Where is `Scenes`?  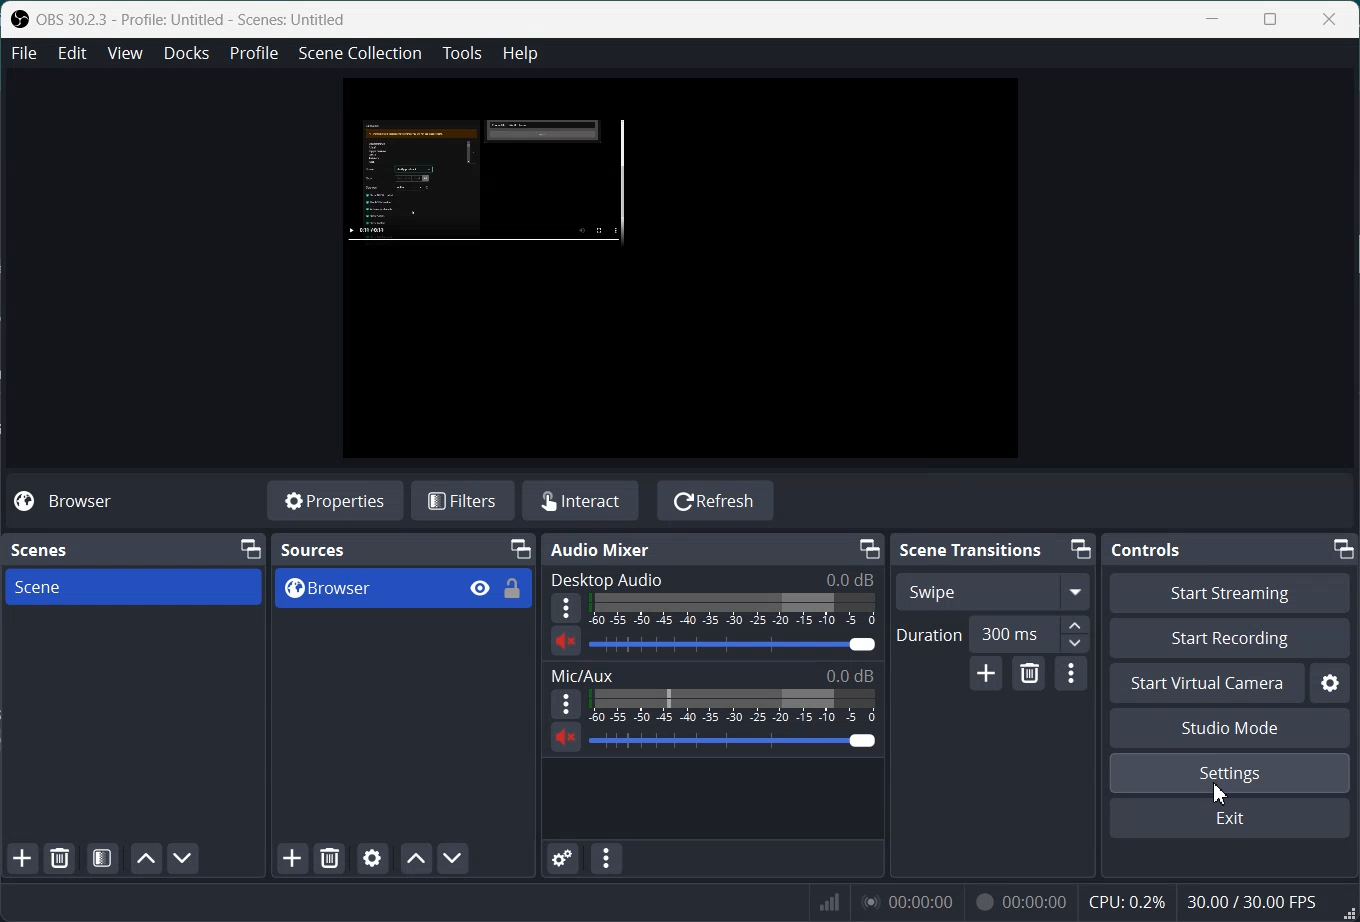
Scenes is located at coordinates (39, 551).